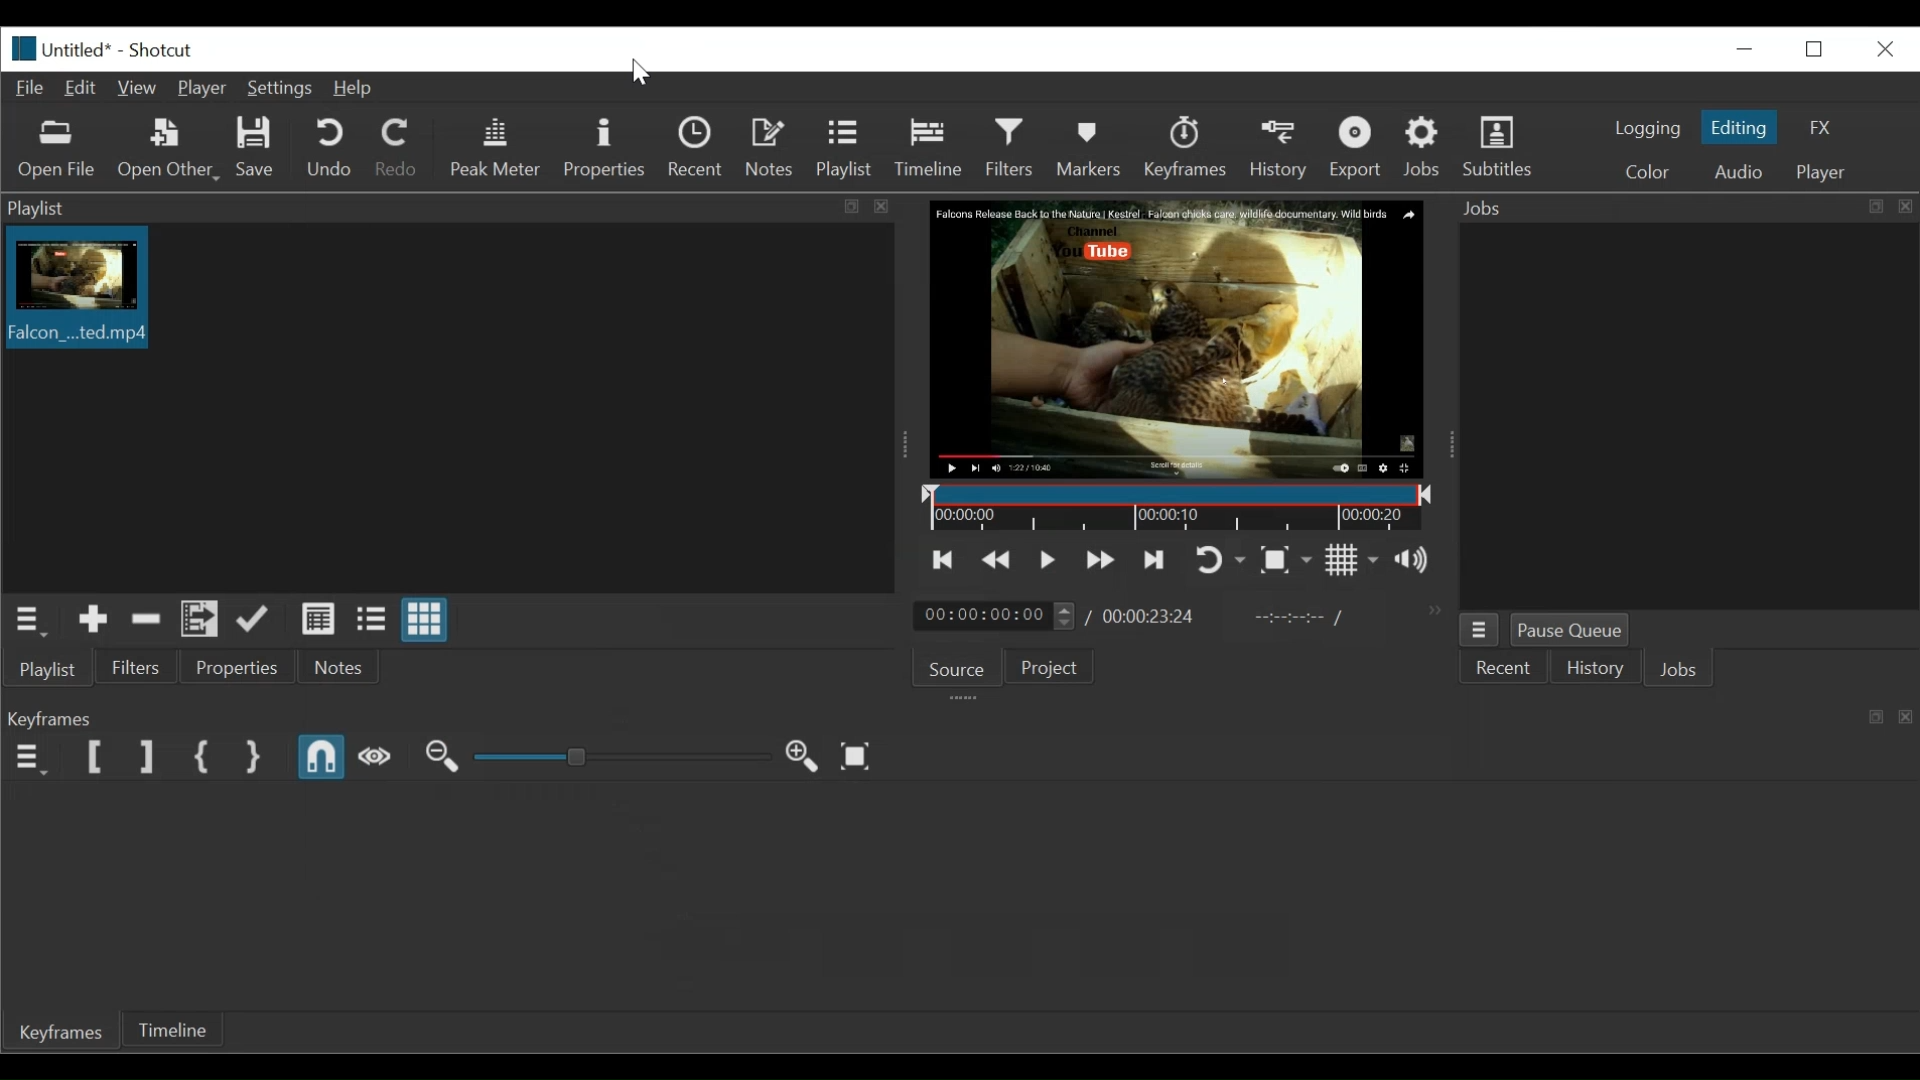 This screenshot has height=1080, width=1920. Describe the element at coordinates (255, 149) in the screenshot. I see `Save` at that location.